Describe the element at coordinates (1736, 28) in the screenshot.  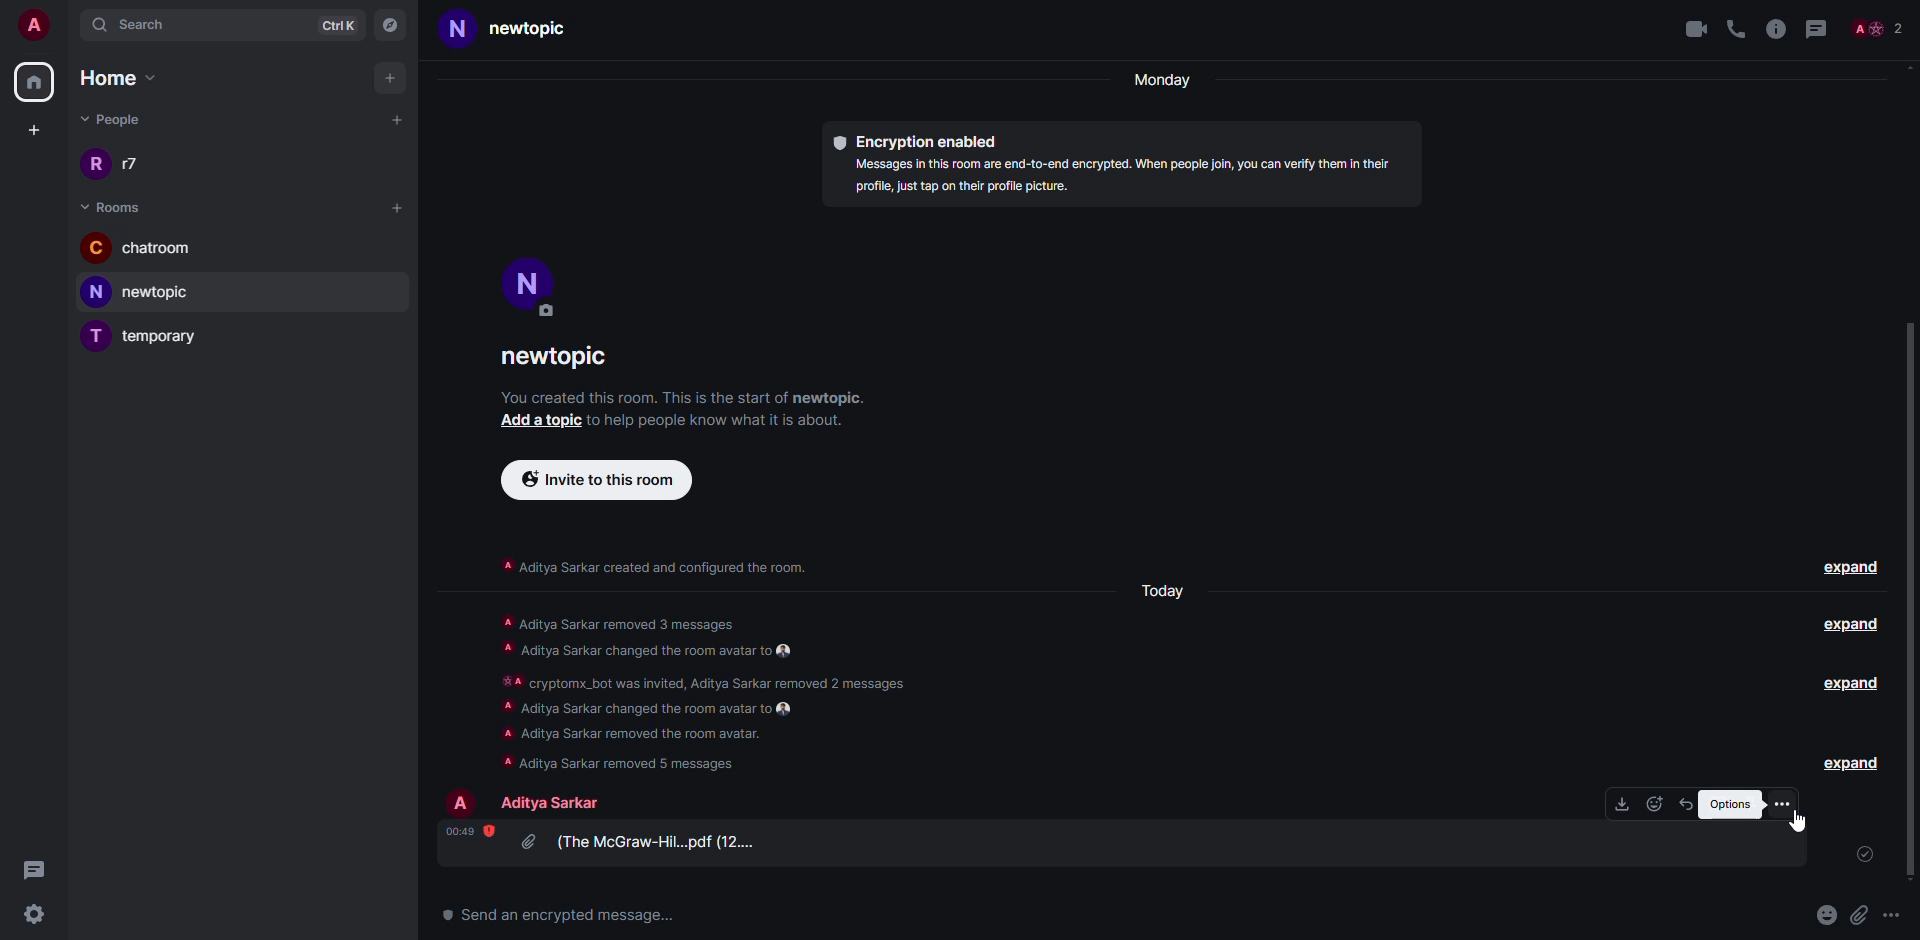
I see `voice call` at that location.